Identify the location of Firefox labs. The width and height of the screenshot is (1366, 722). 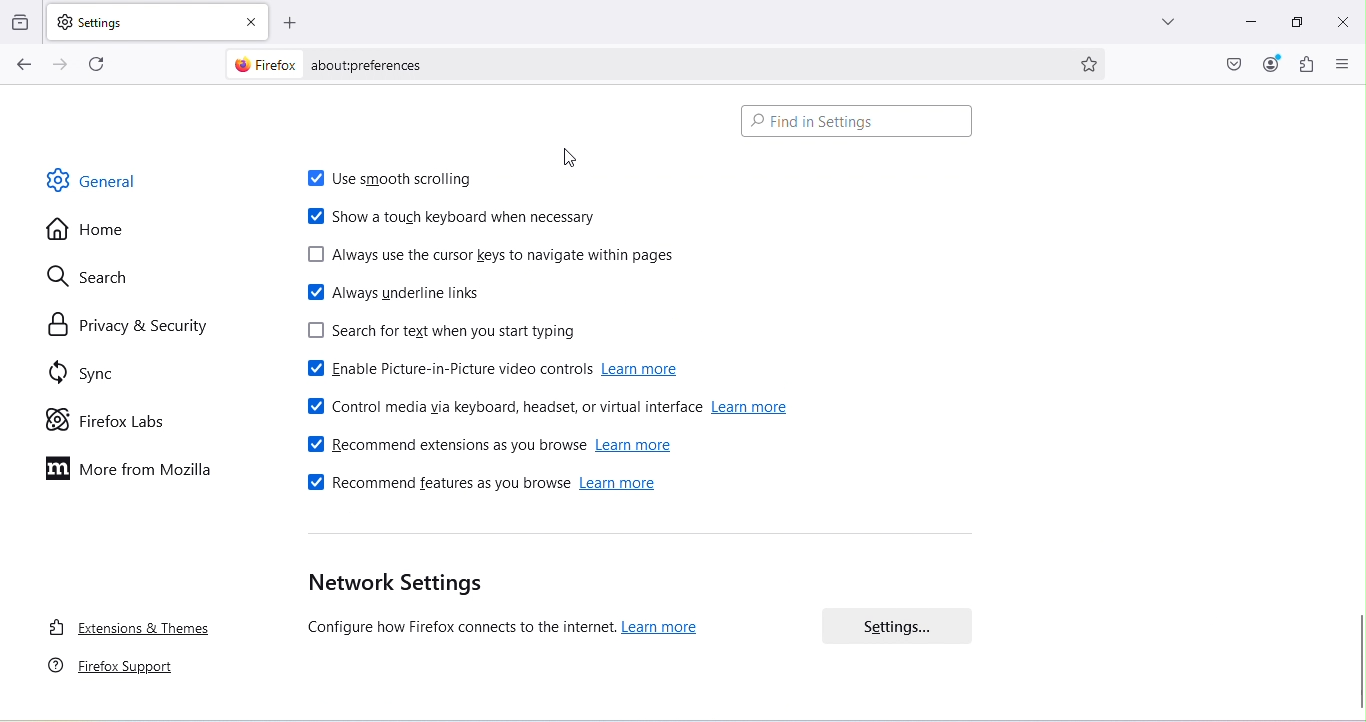
(94, 418).